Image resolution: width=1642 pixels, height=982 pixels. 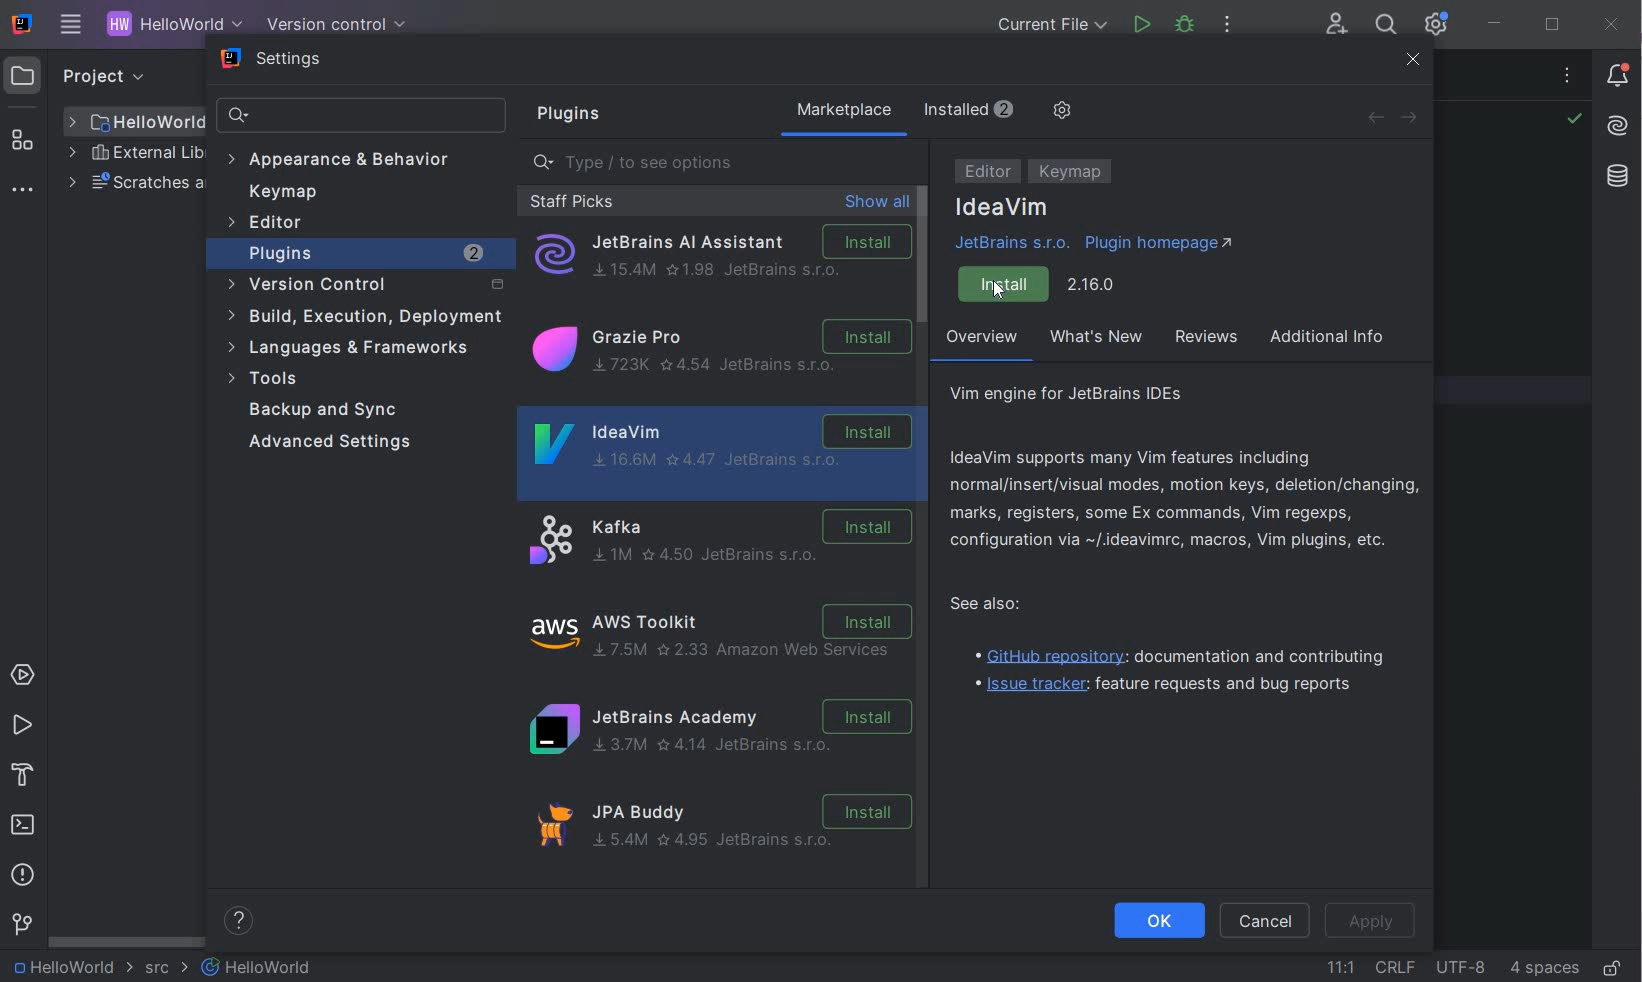 What do you see at coordinates (982, 339) in the screenshot?
I see `overview` at bounding box center [982, 339].